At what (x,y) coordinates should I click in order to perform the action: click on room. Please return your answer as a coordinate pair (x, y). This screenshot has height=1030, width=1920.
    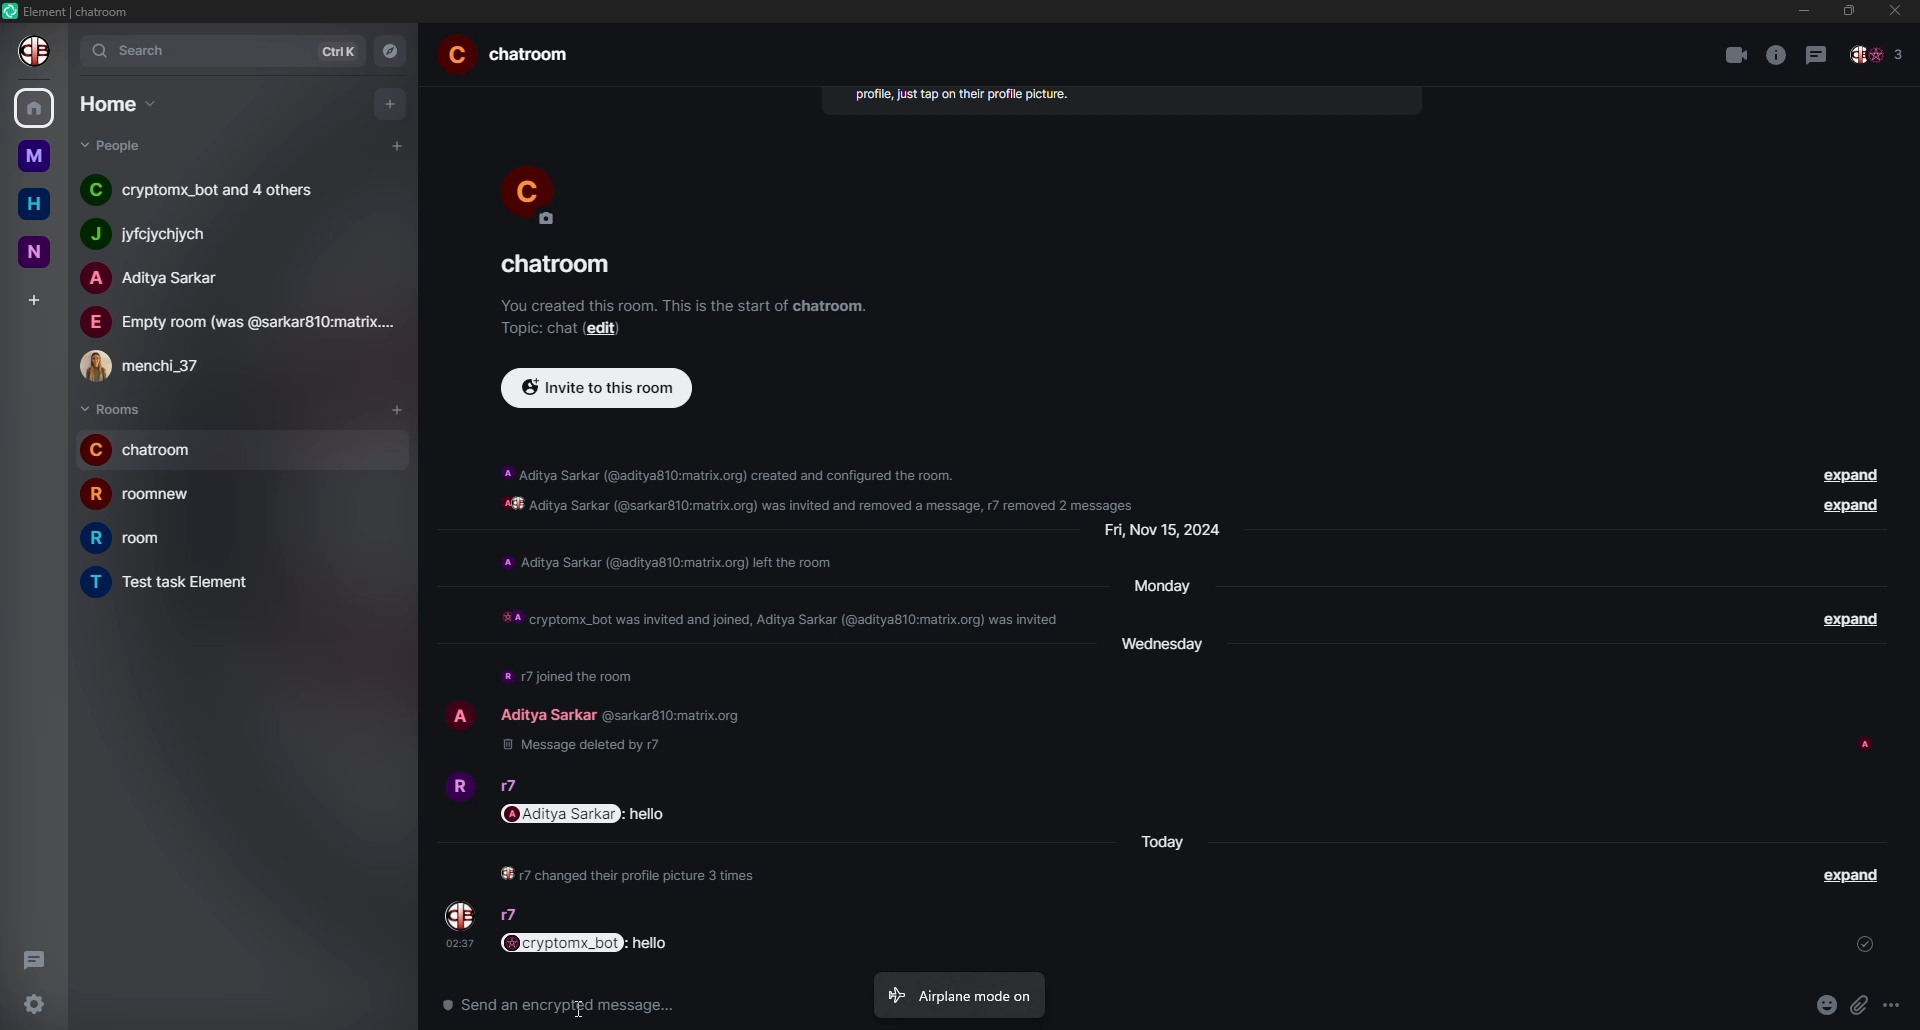
    Looking at the image, I should click on (145, 495).